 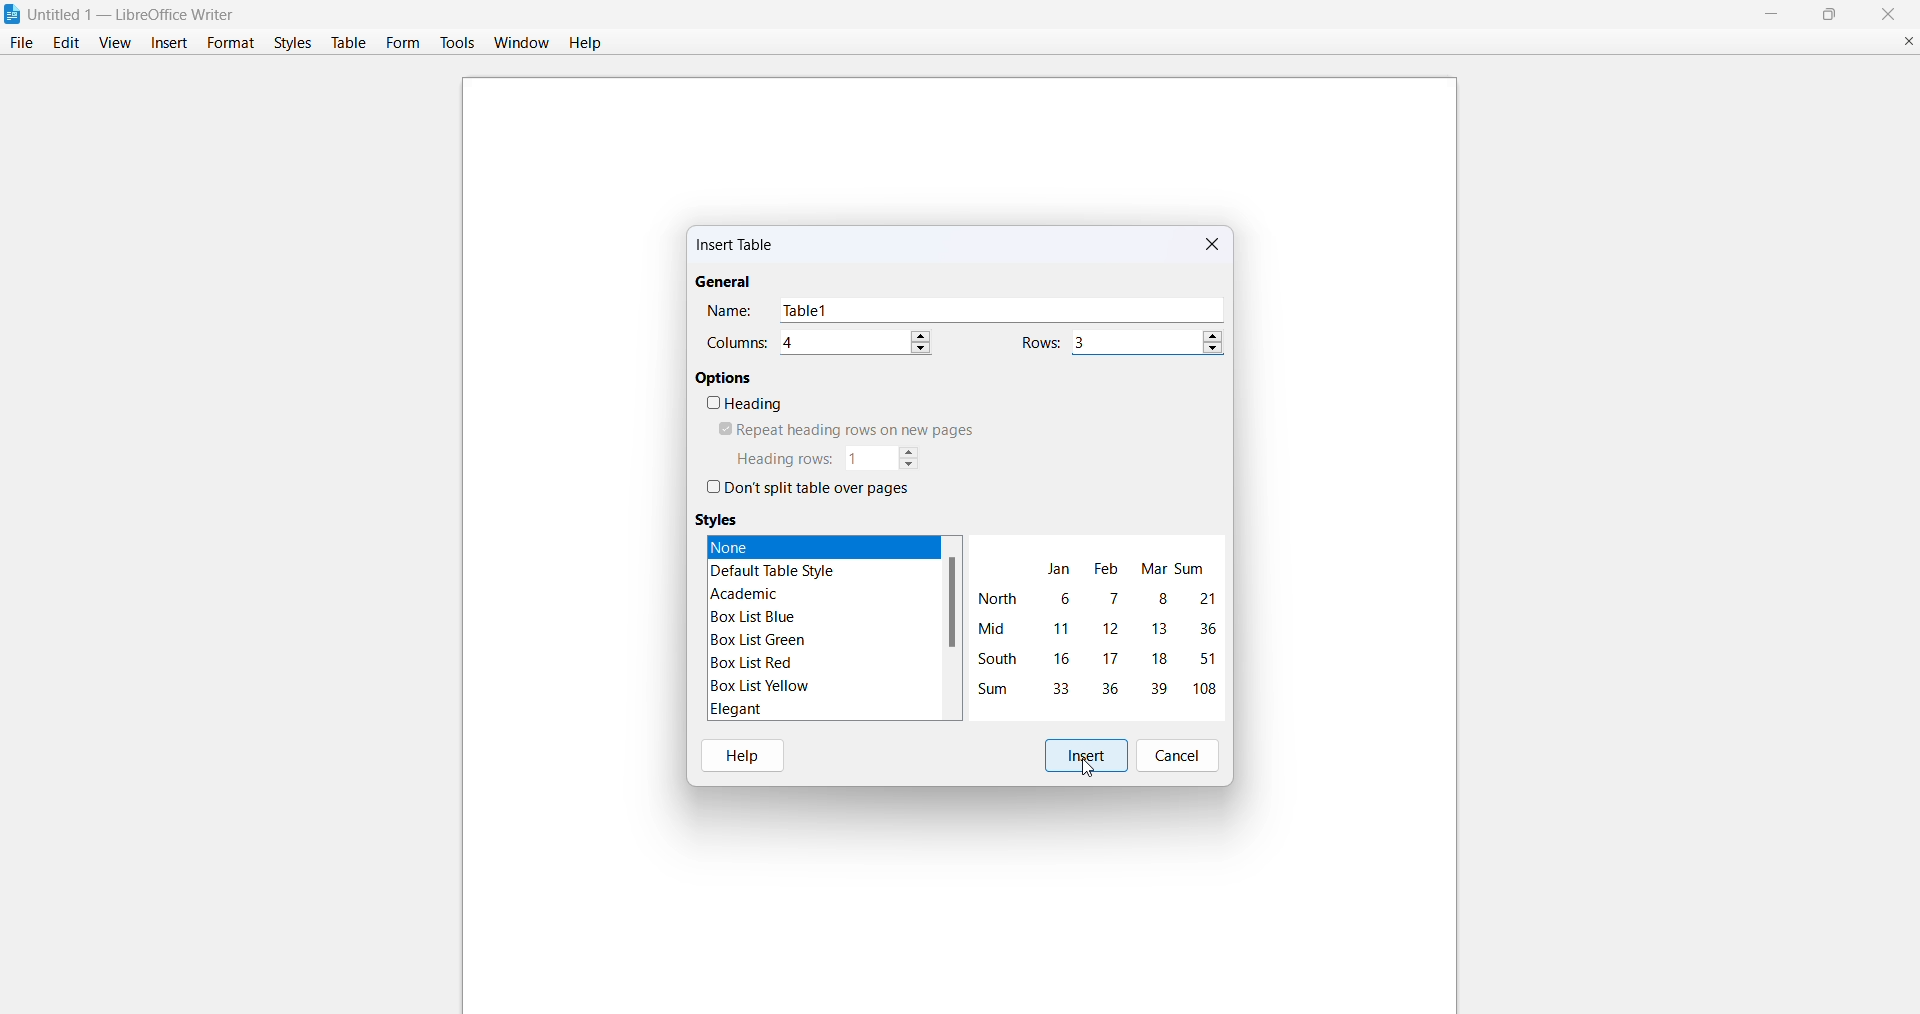 I want to click on increase heading rows, so click(x=910, y=450).